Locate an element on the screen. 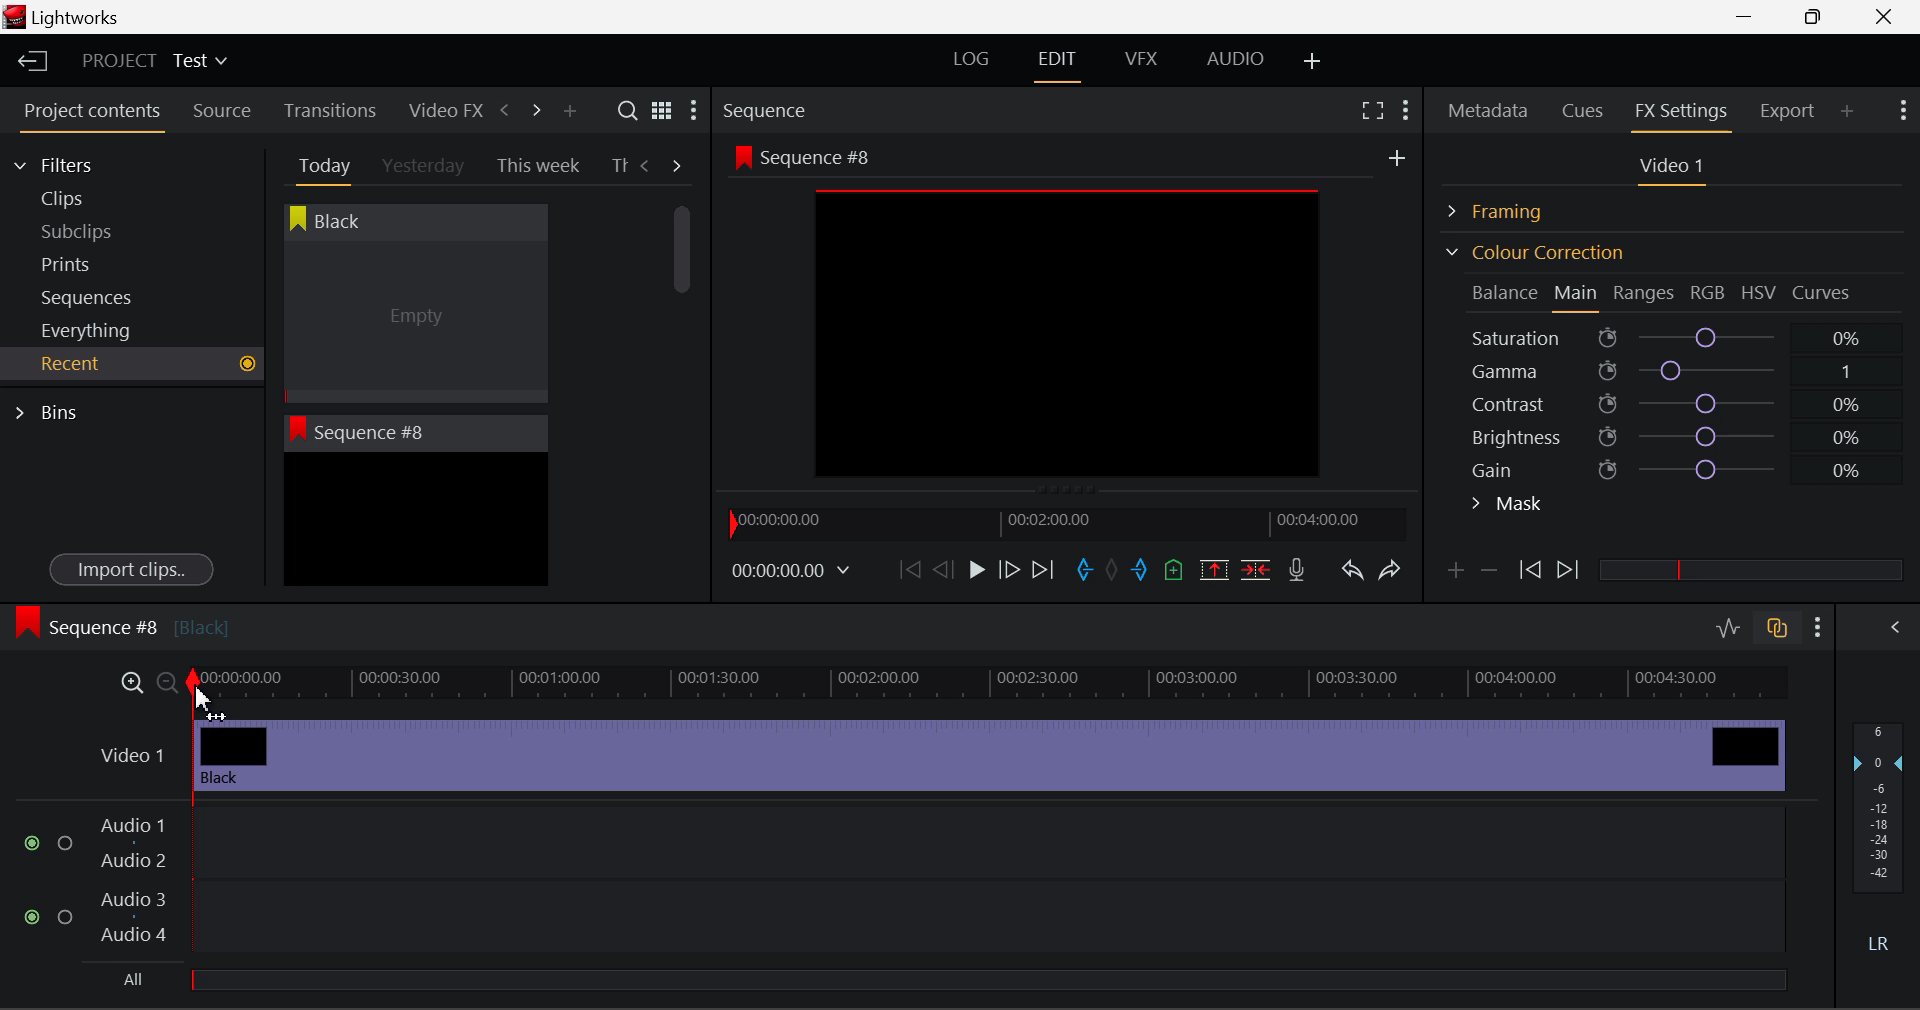  Previous Panel is located at coordinates (504, 111).